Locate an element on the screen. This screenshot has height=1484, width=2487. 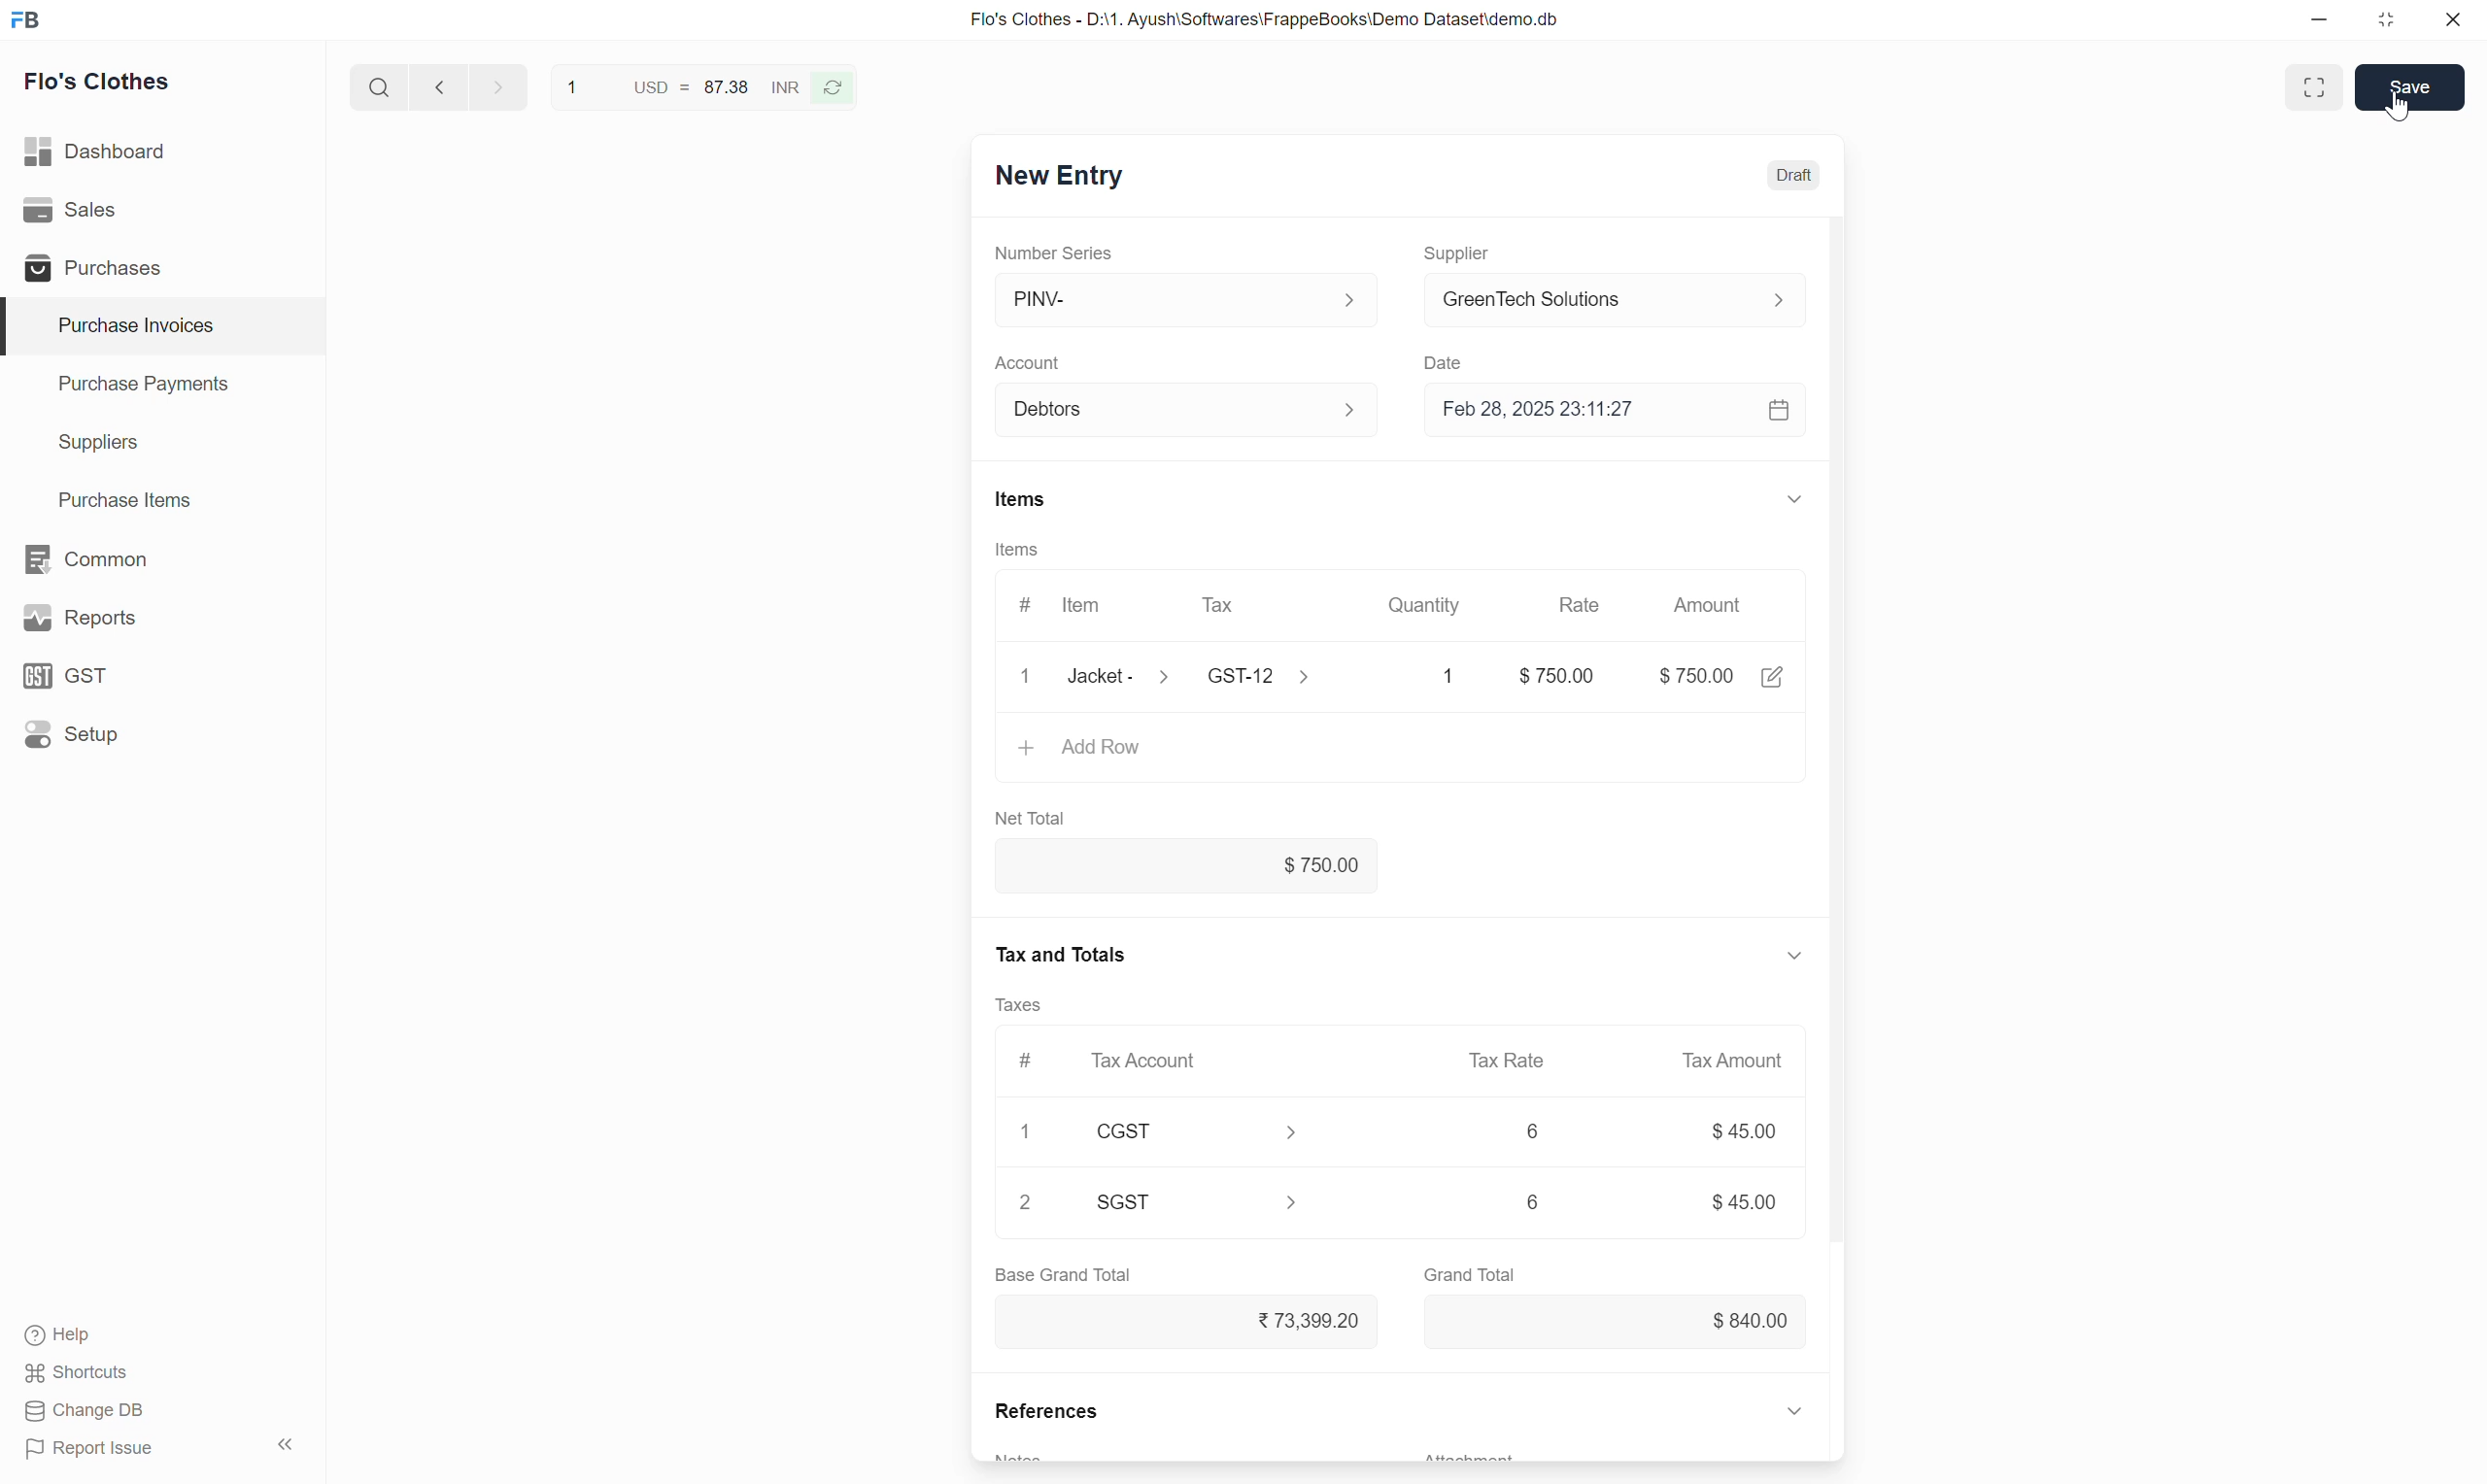
Flo's Clothes is located at coordinates (98, 81).